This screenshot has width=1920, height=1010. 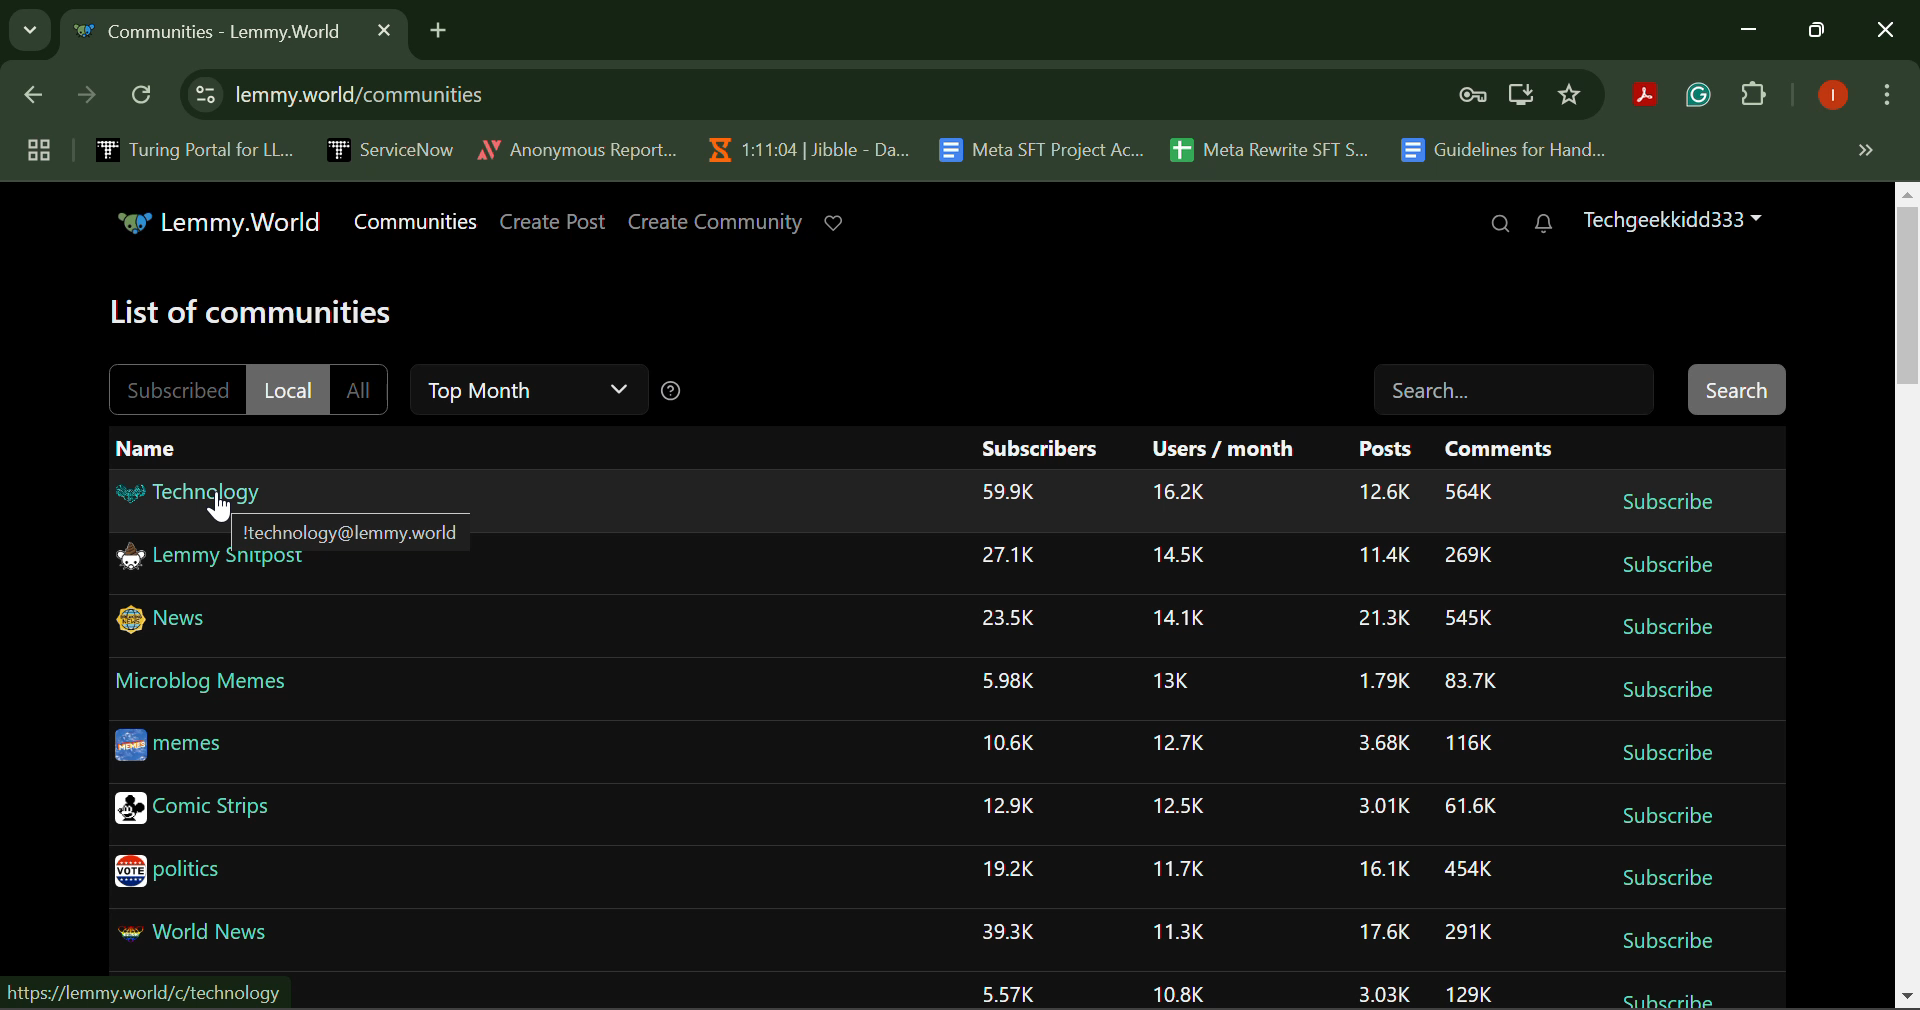 What do you see at coordinates (25, 27) in the screenshot?
I see `Search Tabs` at bounding box center [25, 27].